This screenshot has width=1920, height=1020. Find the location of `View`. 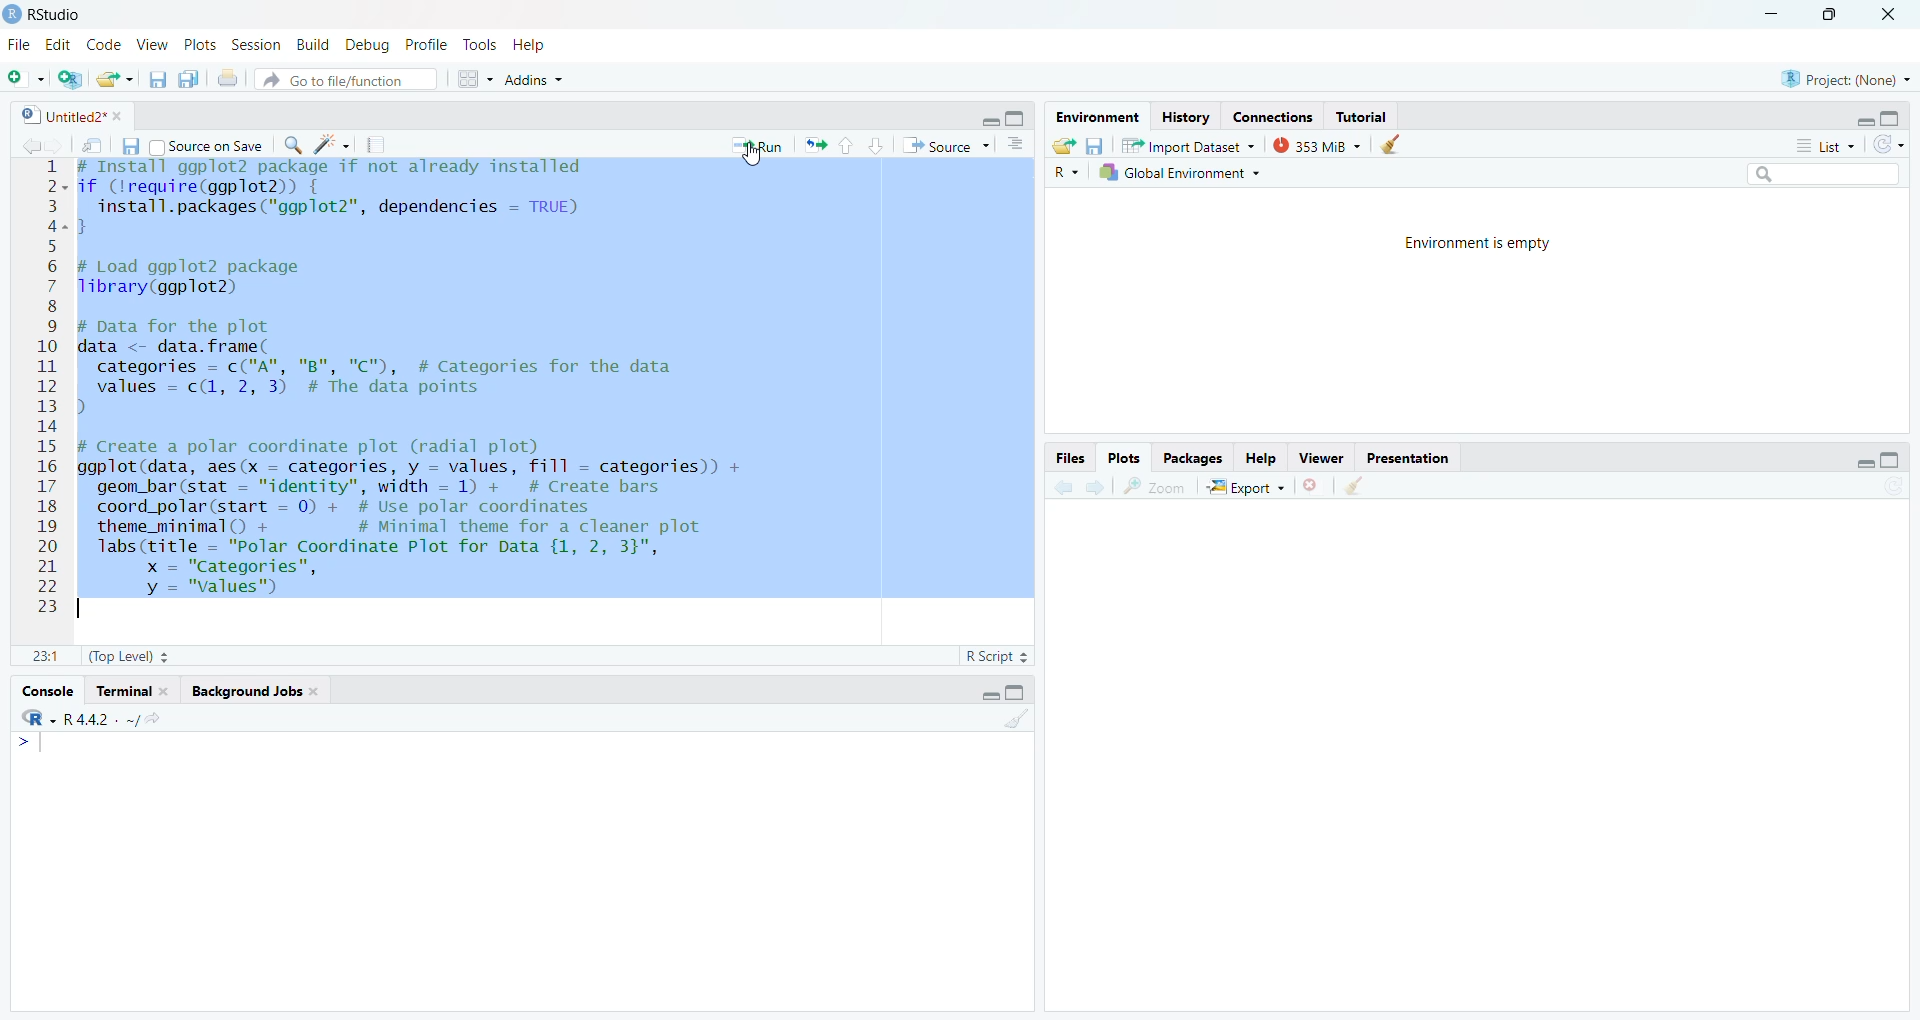

View is located at coordinates (151, 46).